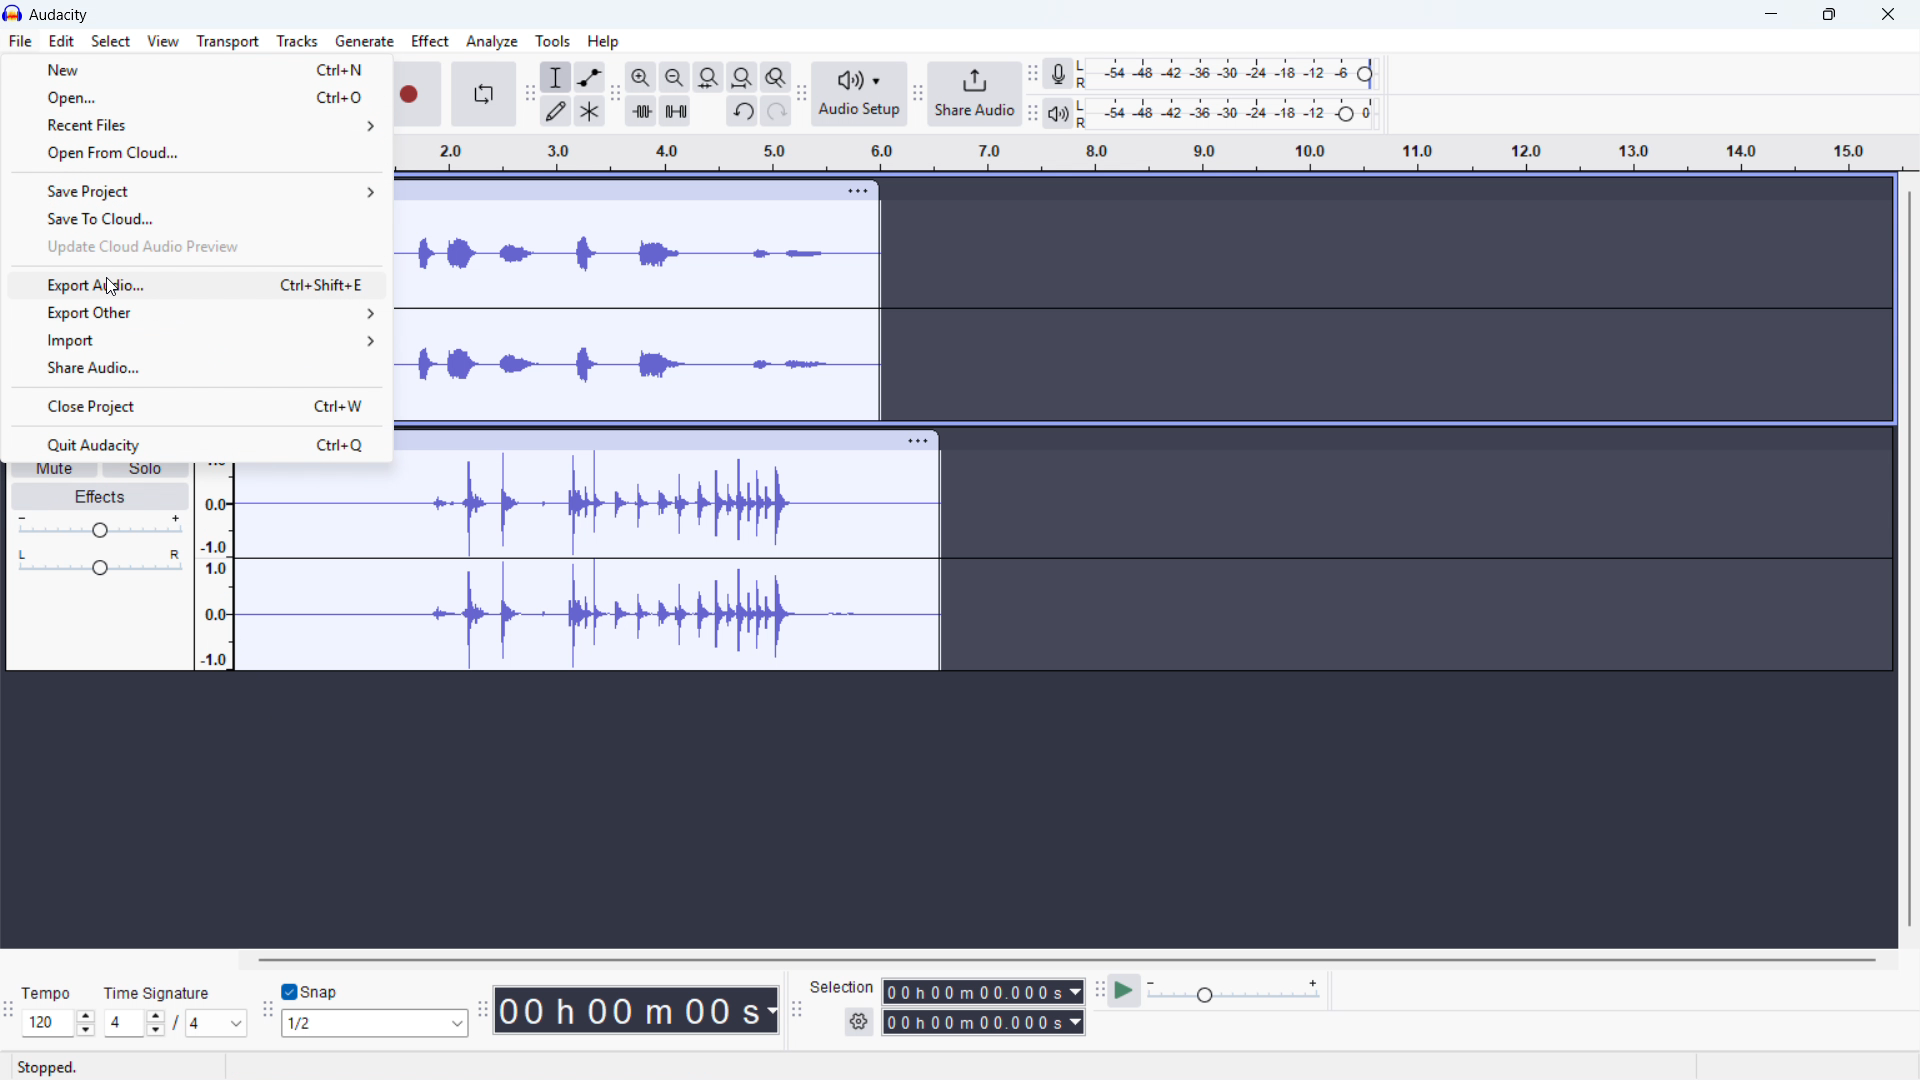 The width and height of the screenshot is (1920, 1080). What do you see at coordinates (1032, 74) in the screenshot?
I see `Recording metre toolbar` at bounding box center [1032, 74].